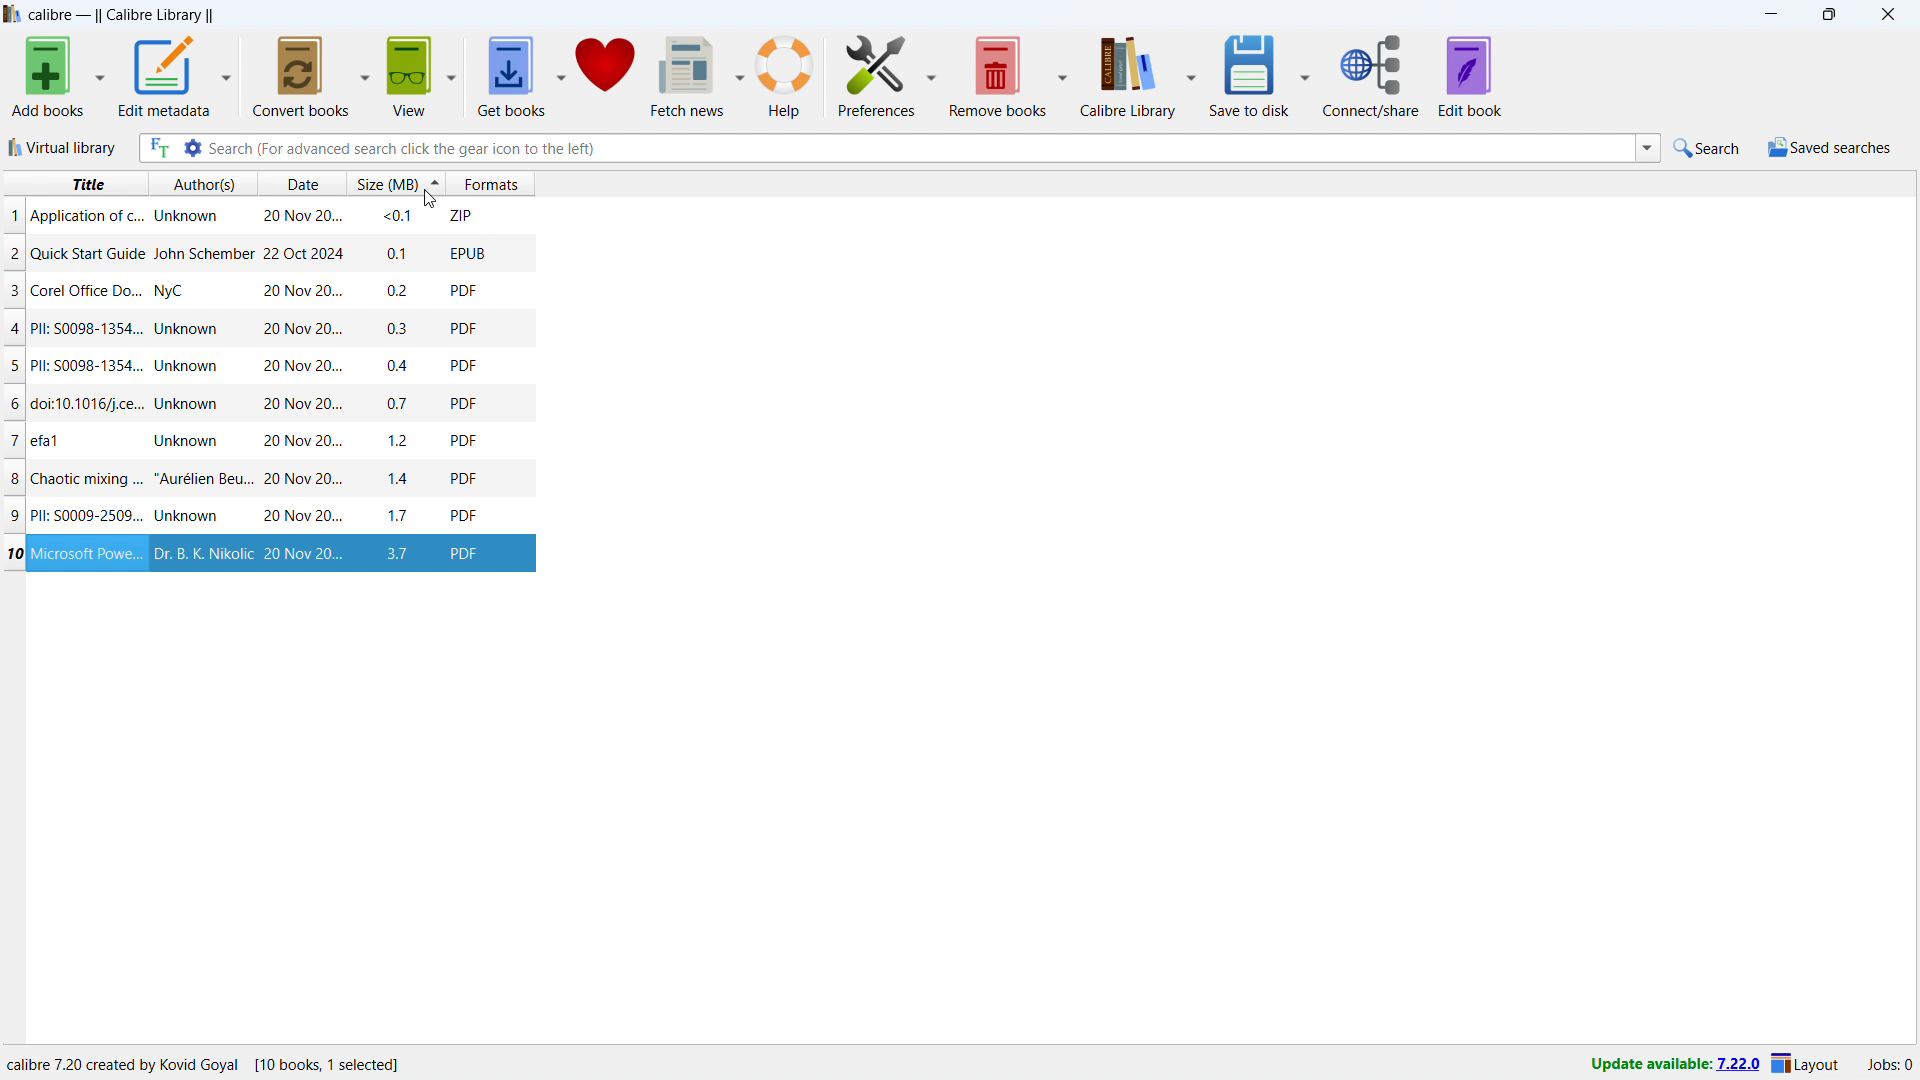 The height and width of the screenshot is (1080, 1920). Describe the element at coordinates (398, 407) in the screenshot. I see `size` at that location.